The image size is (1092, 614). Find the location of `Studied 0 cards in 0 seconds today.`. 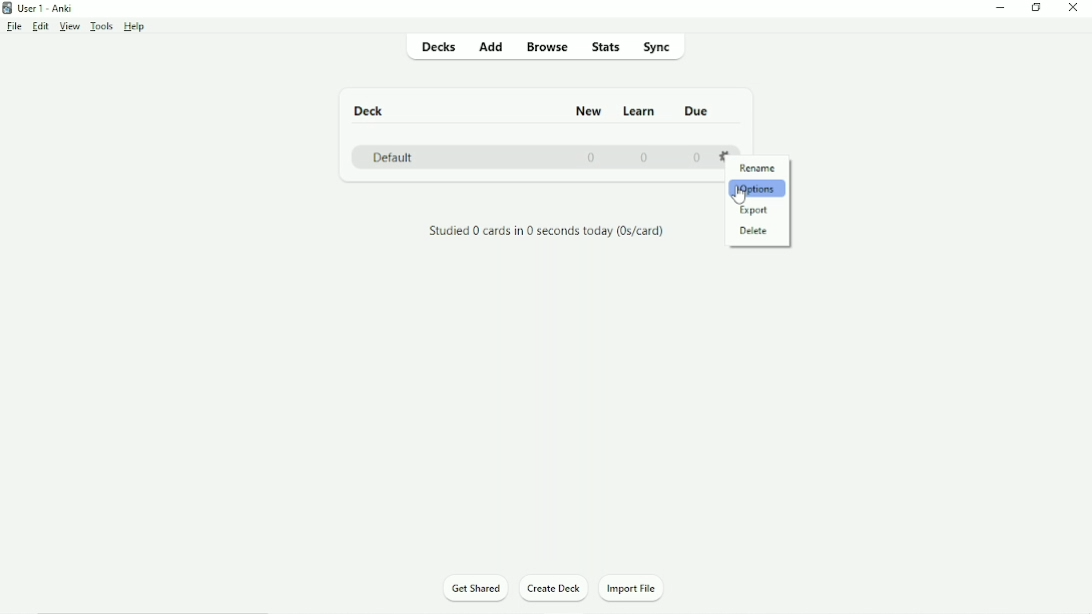

Studied 0 cards in 0 seconds today. is located at coordinates (547, 232).